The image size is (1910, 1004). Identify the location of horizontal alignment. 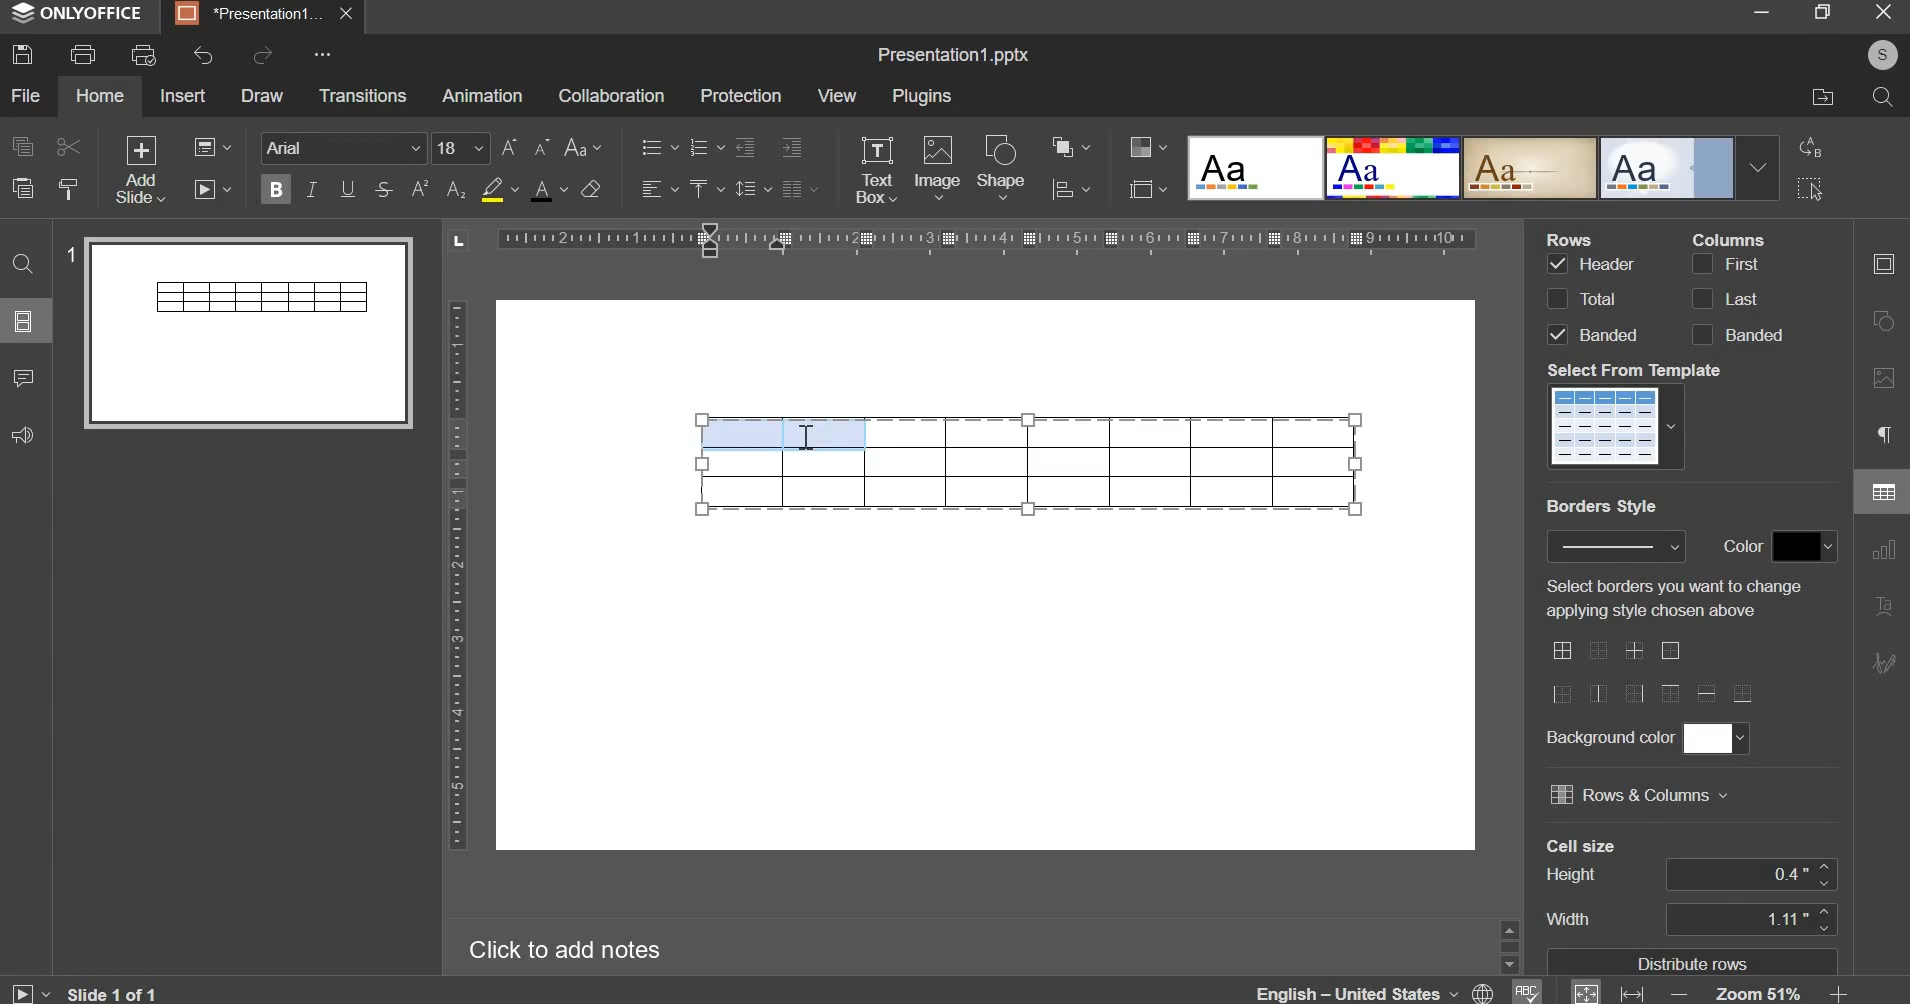
(658, 189).